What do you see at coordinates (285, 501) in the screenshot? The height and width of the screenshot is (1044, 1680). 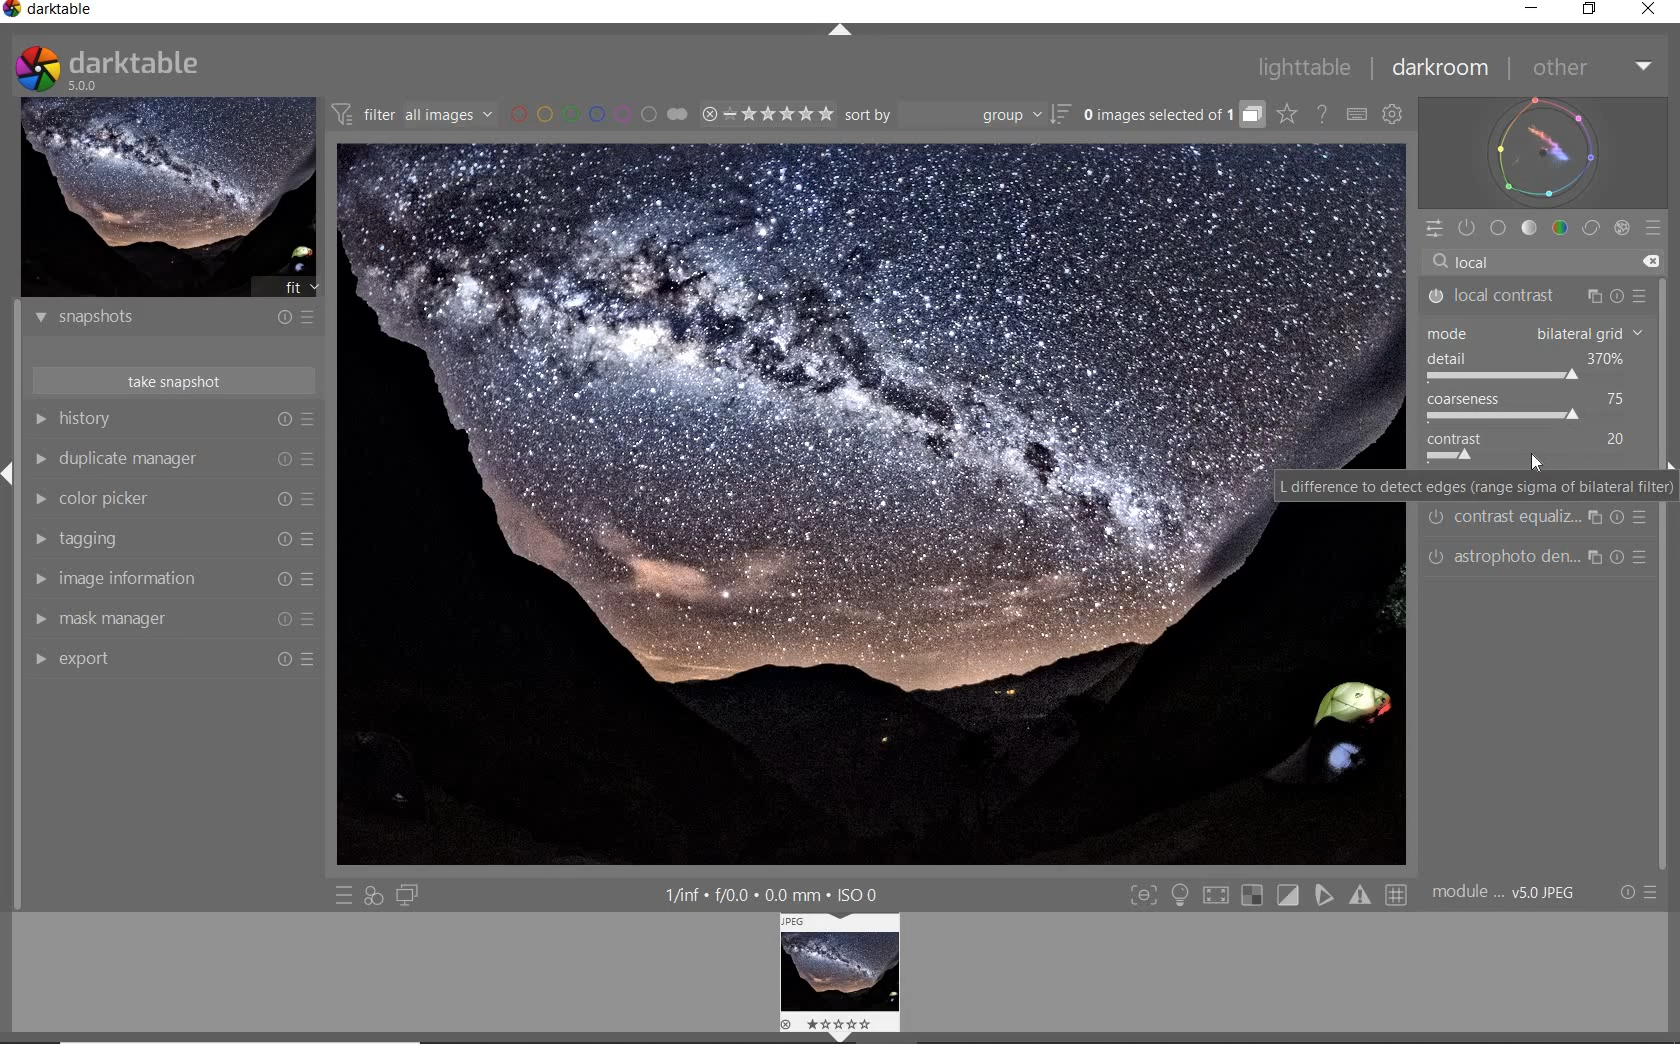 I see `Reset` at bounding box center [285, 501].